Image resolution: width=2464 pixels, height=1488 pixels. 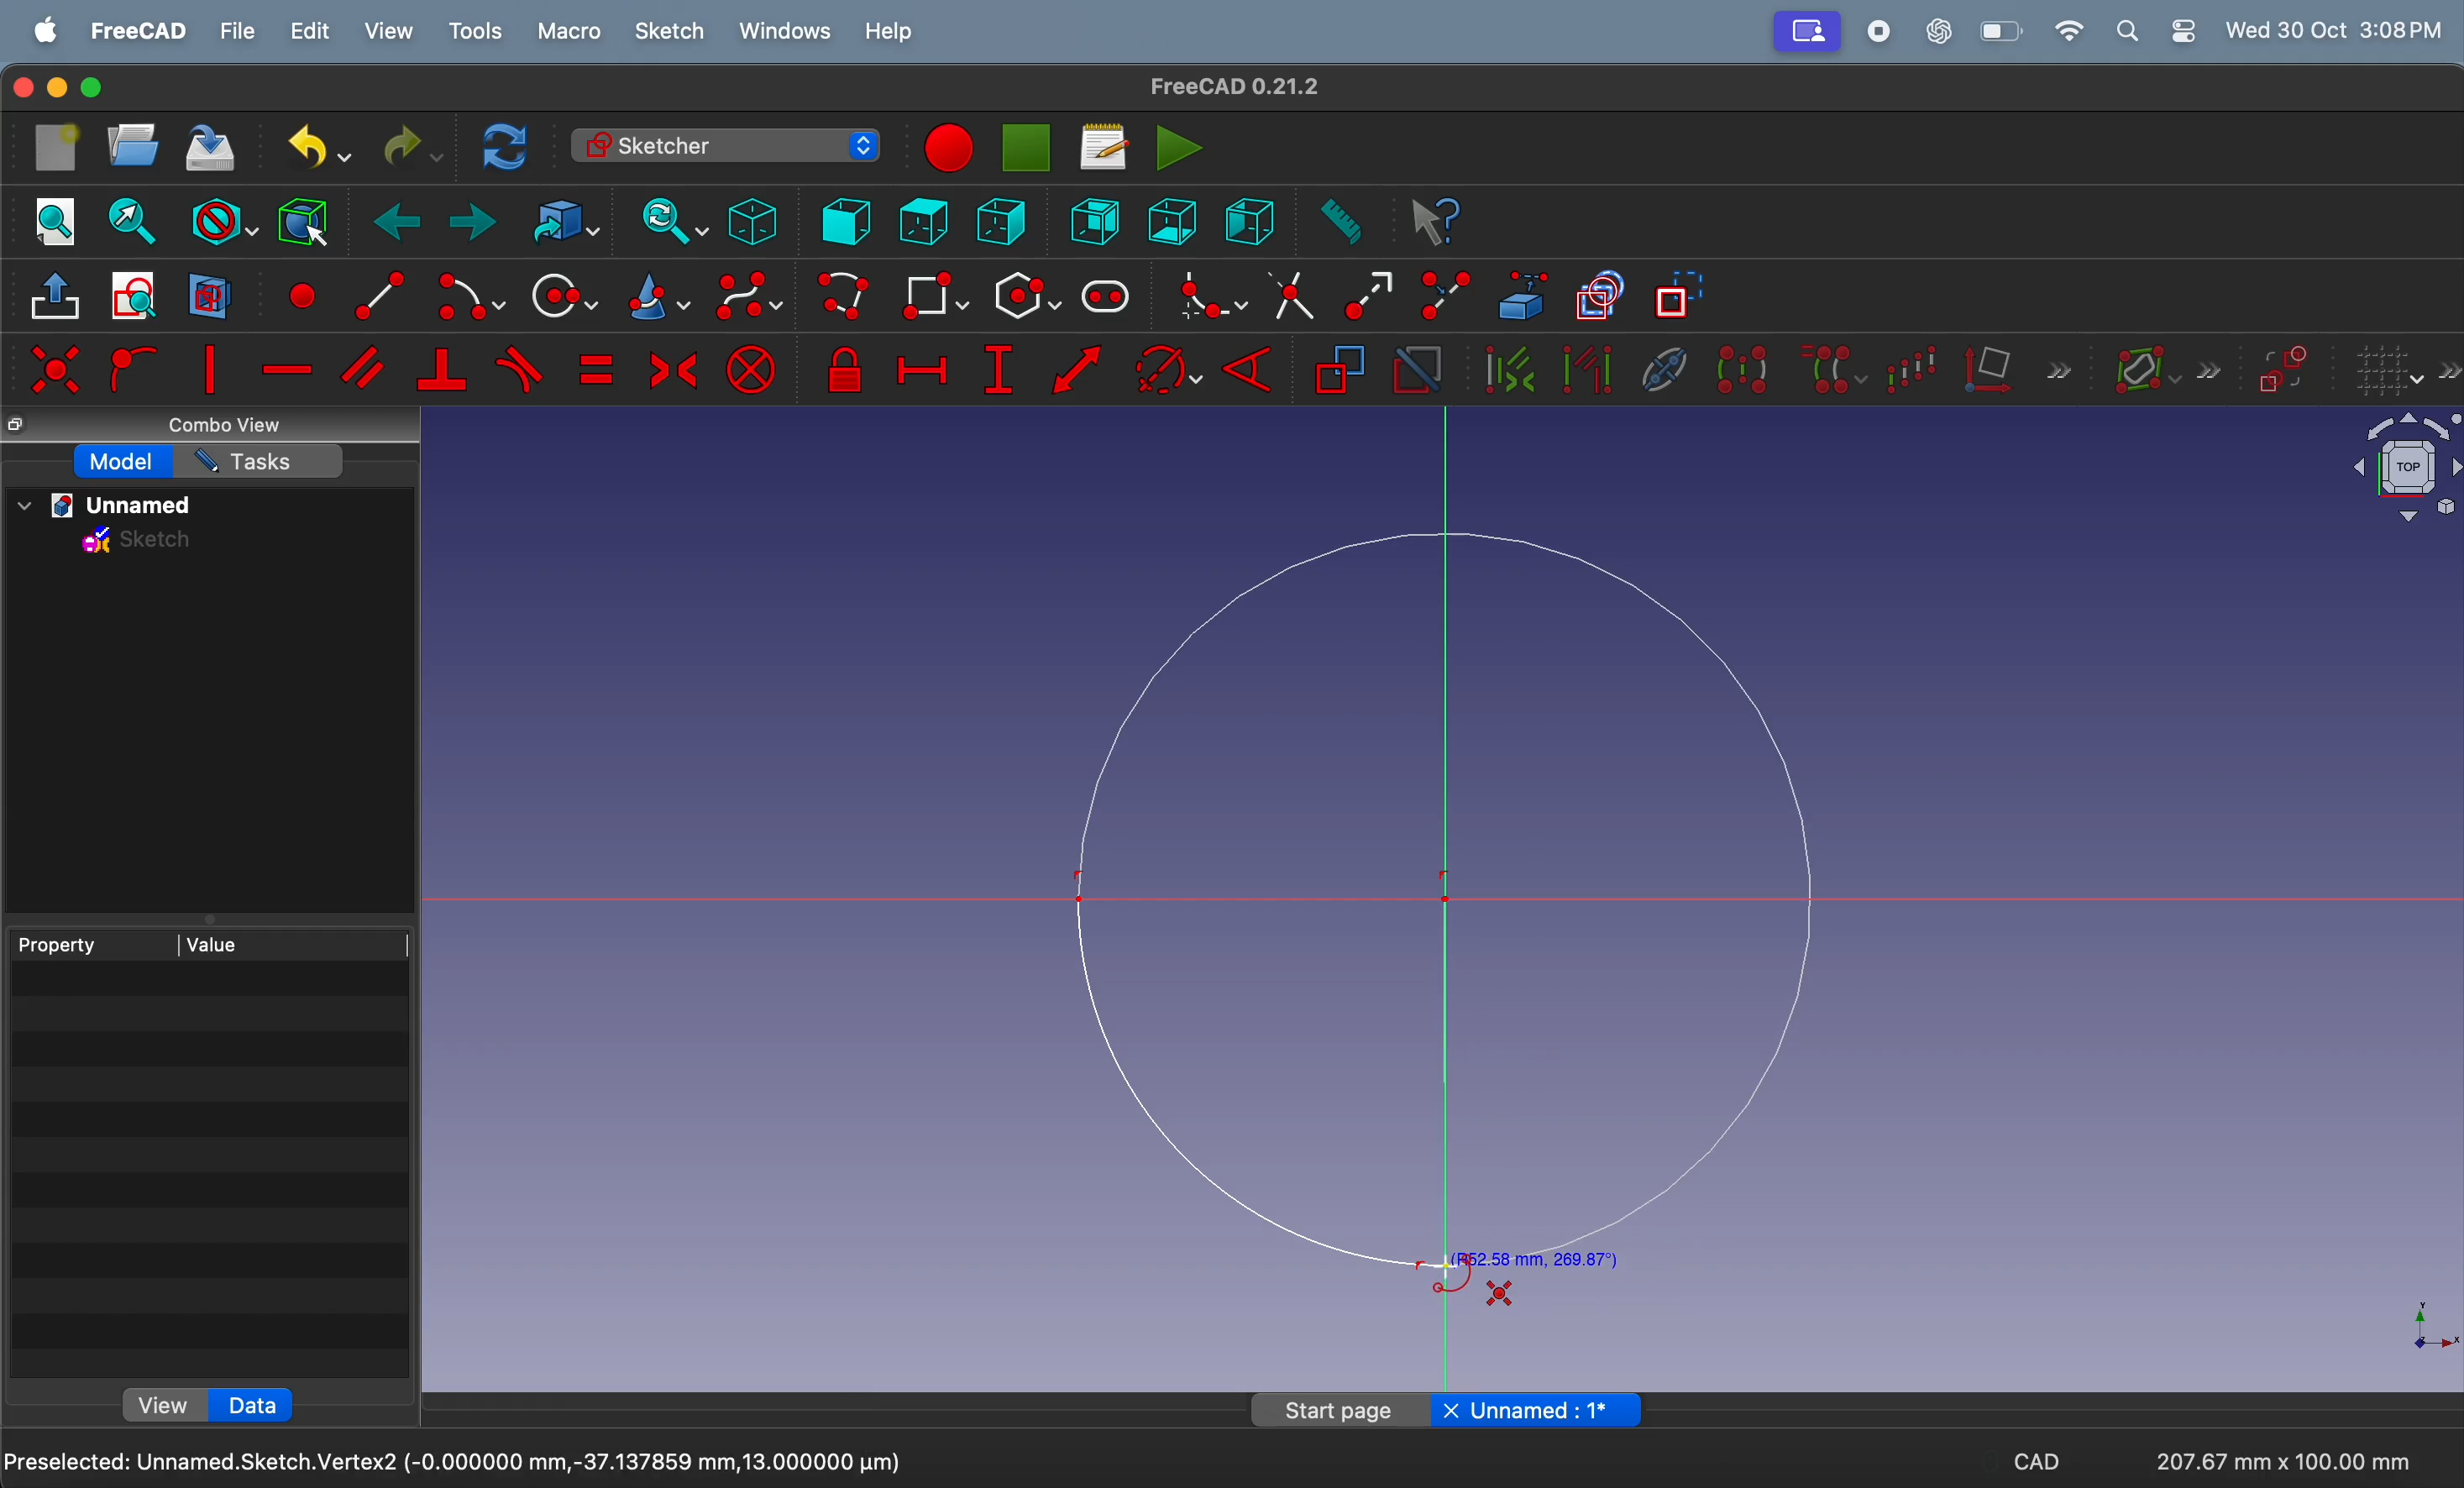 What do you see at coordinates (94, 88) in the screenshot?
I see `Enter full screen` at bounding box center [94, 88].